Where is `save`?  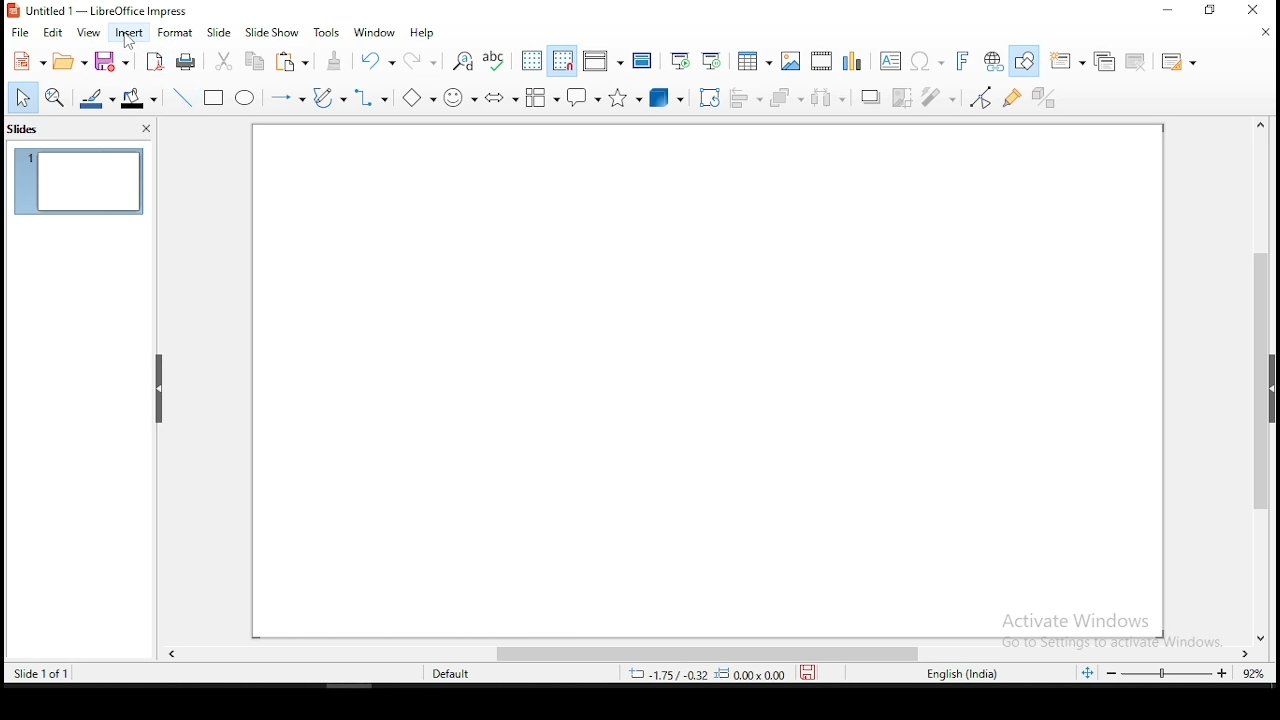
save is located at coordinates (809, 673).